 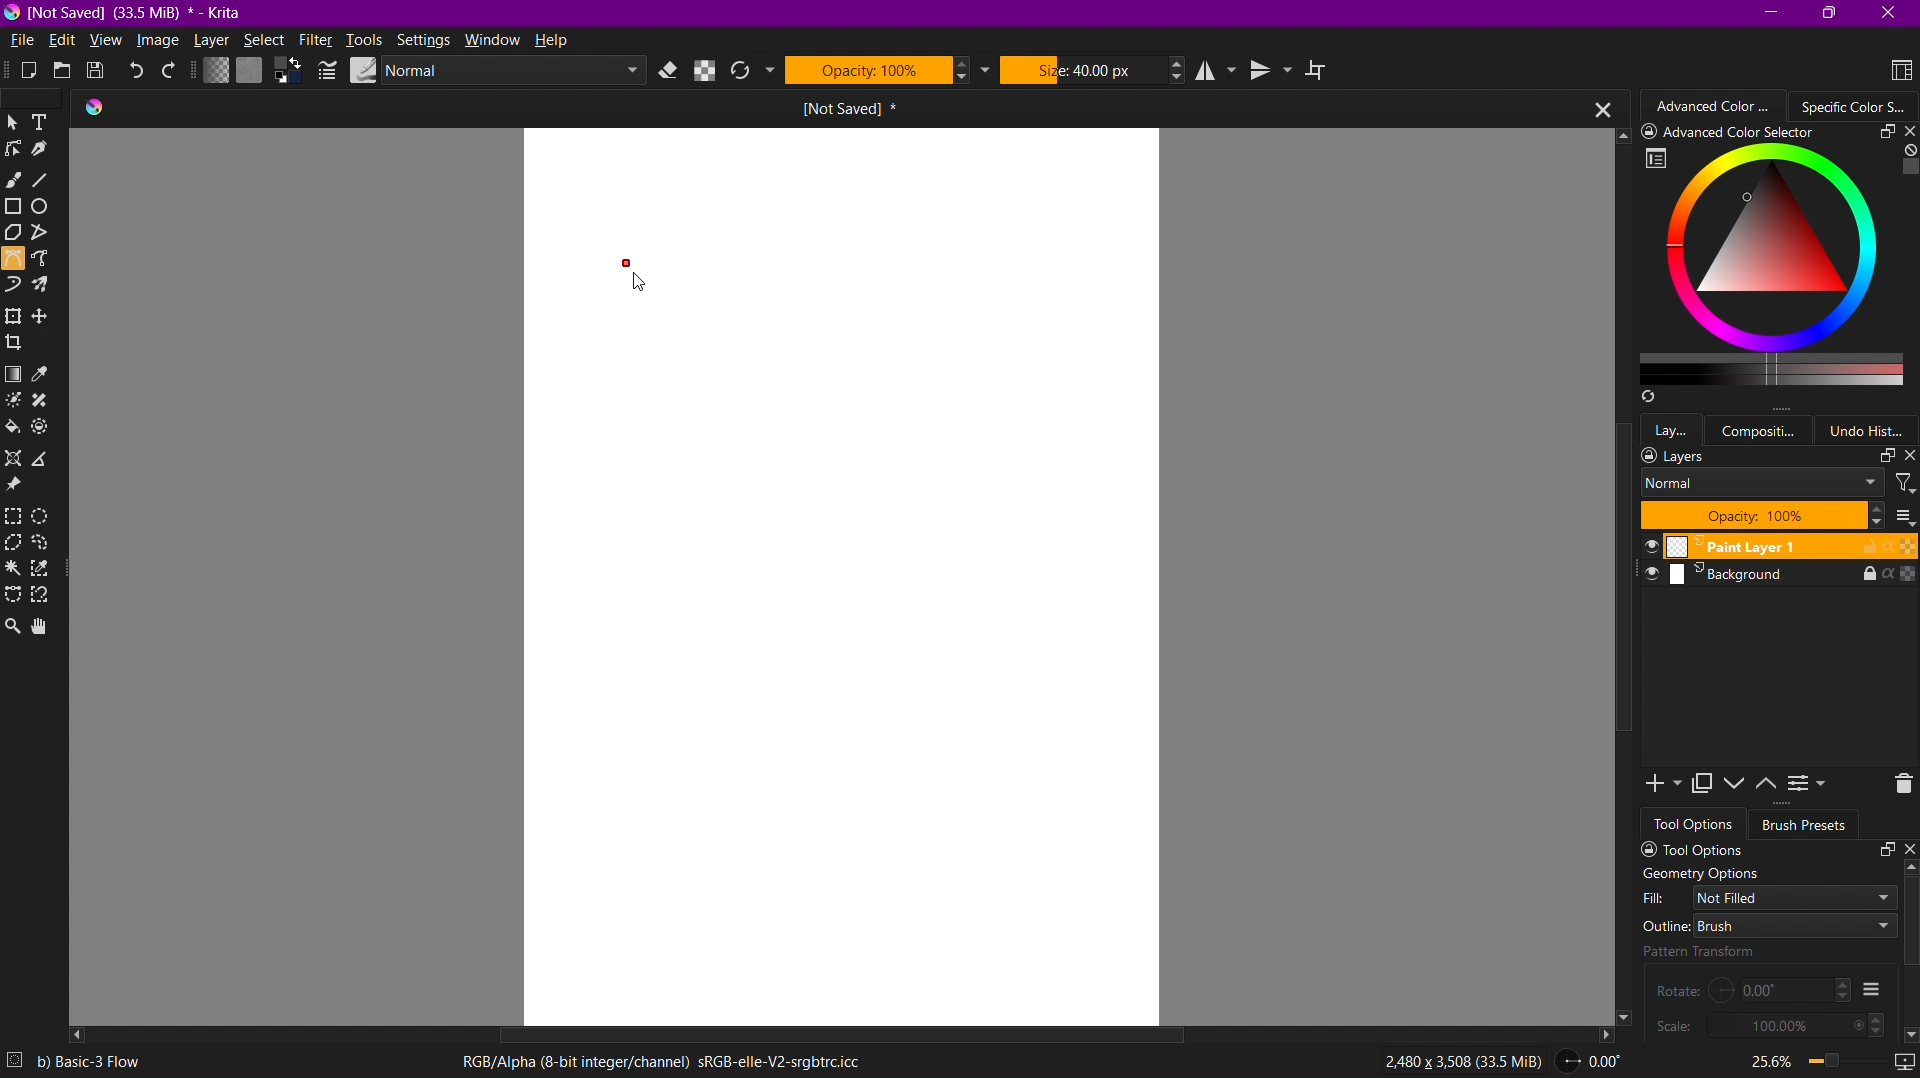 I want to click on Filters, so click(x=1904, y=482).